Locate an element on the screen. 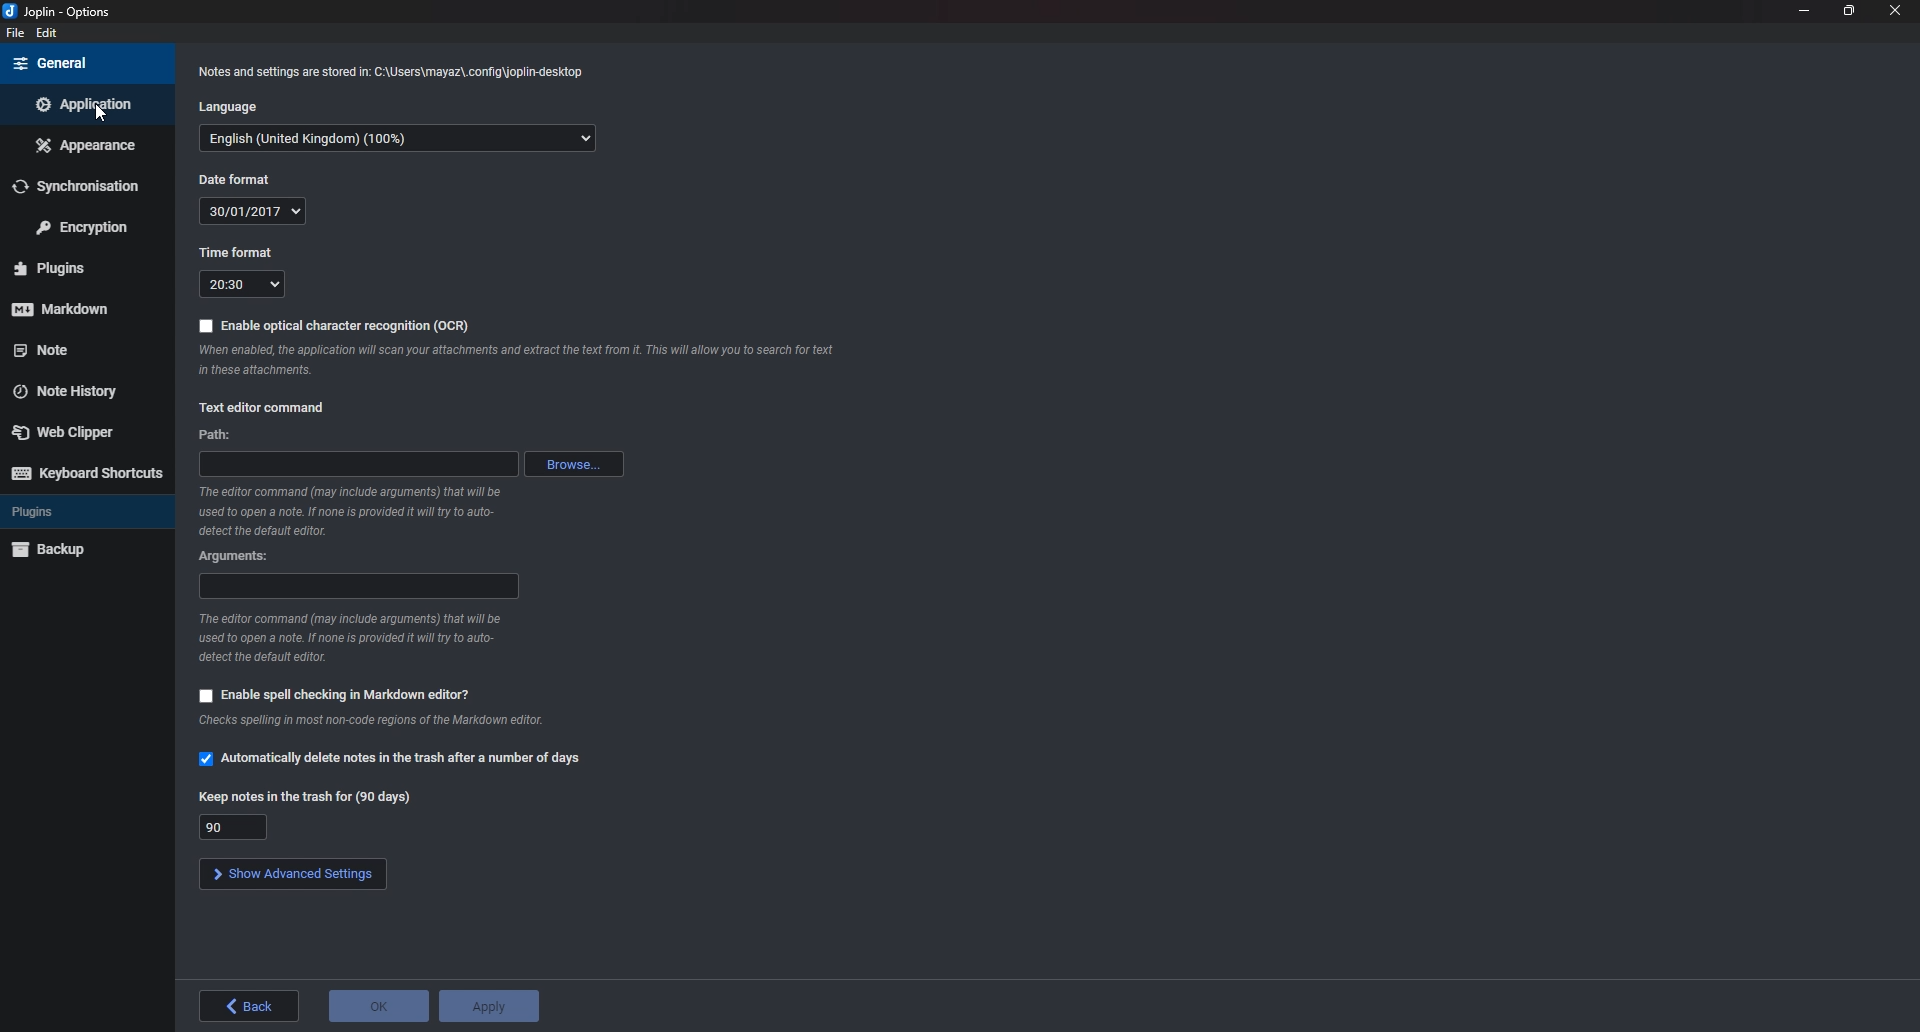 Image resolution: width=1920 pixels, height=1032 pixels. browse is located at coordinates (573, 464).